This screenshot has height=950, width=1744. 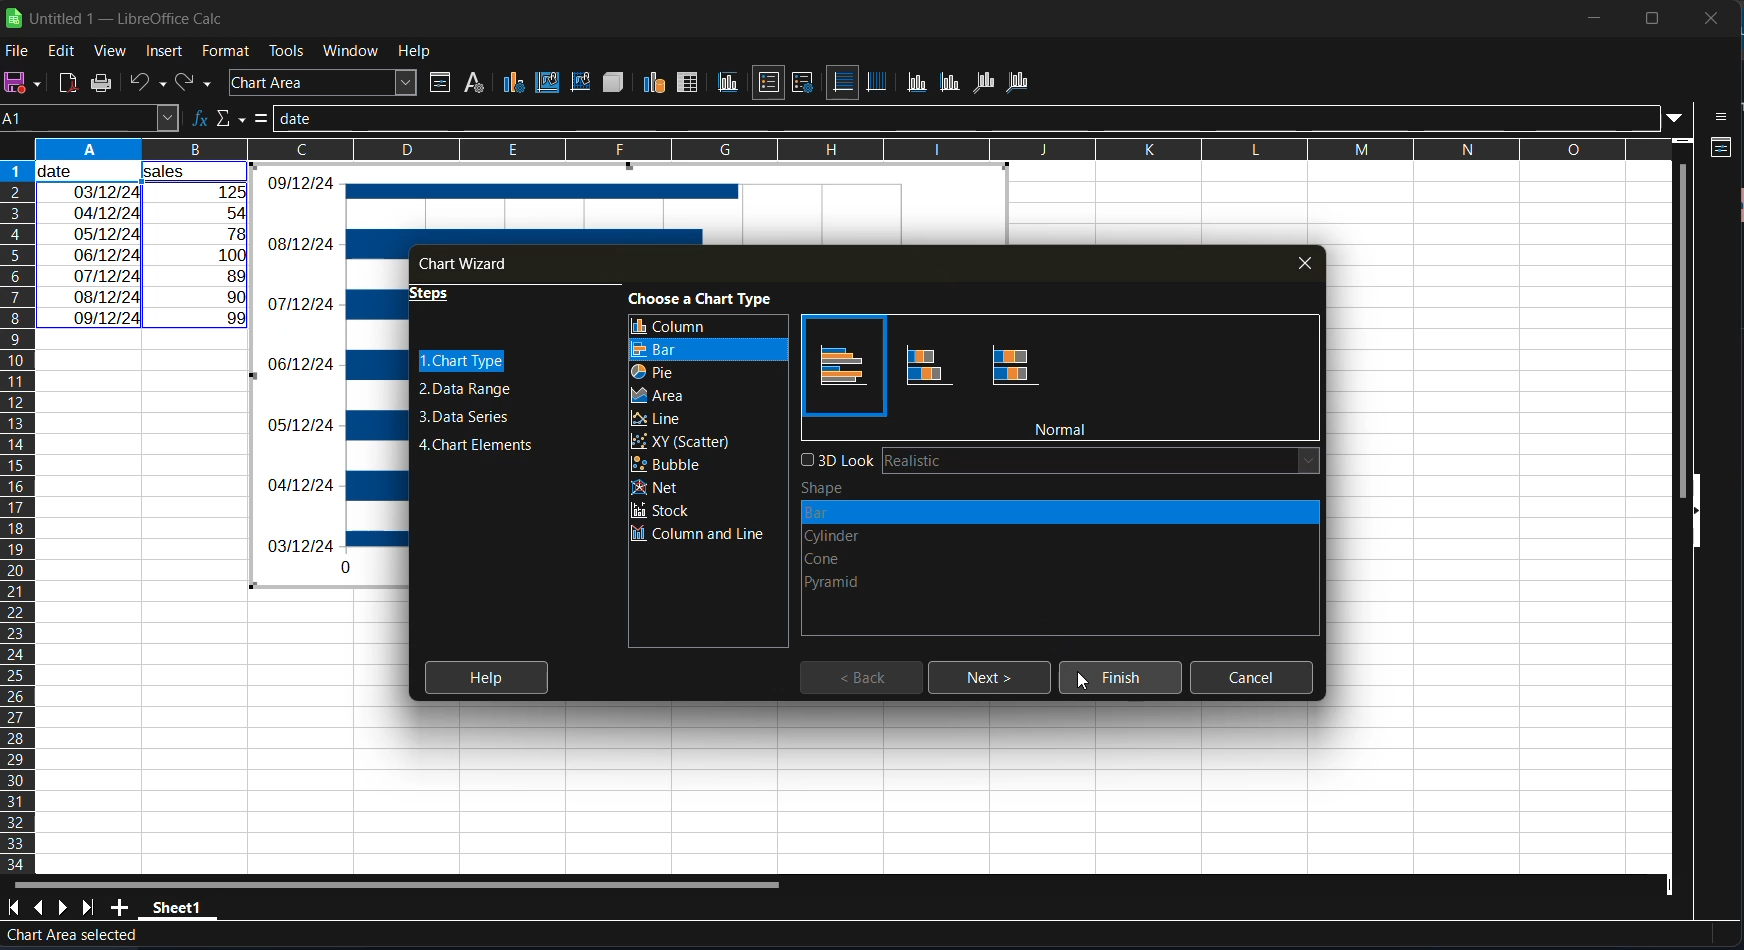 What do you see at coordinates (195, 119) in the screenshot?
I see `function wizard` at bounding box center [195, 119].